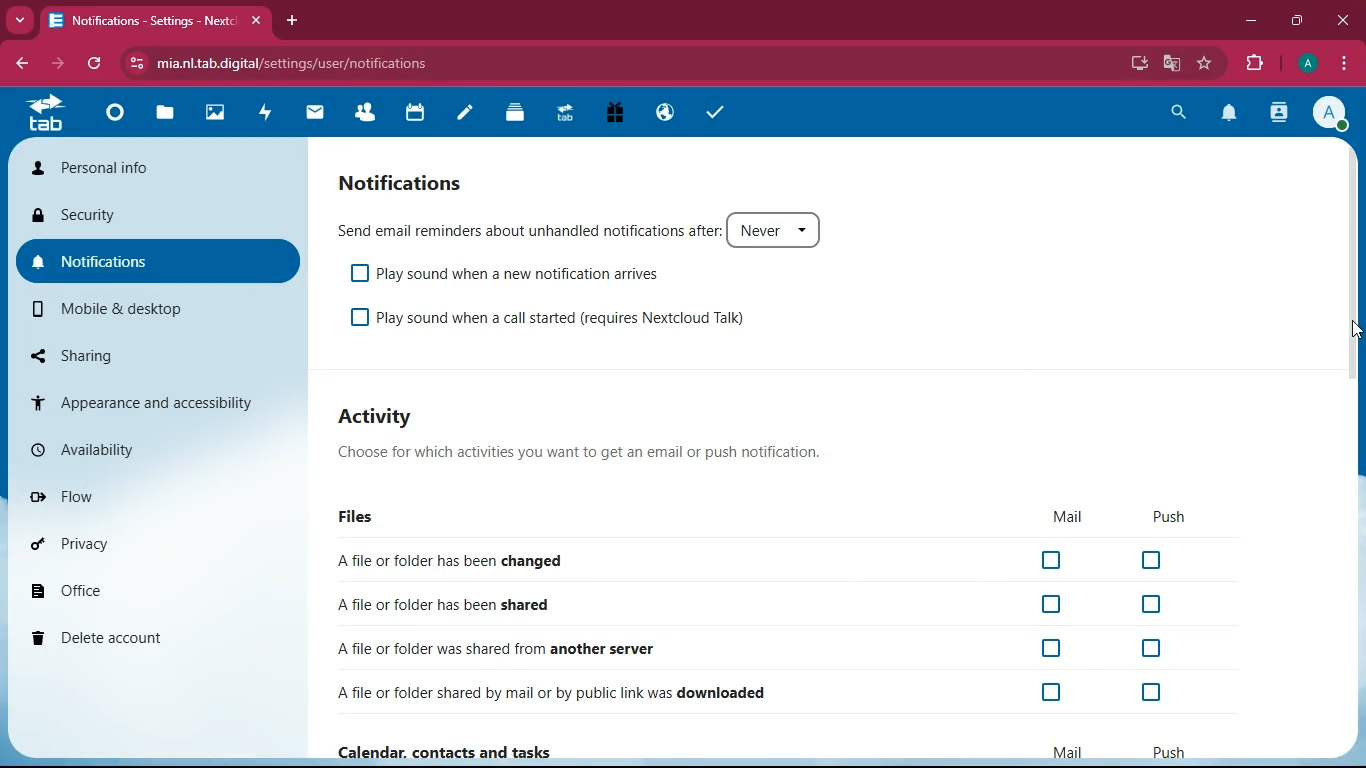 This screenshot has width=1366, height=768. Describe the element at coordinates (1280, 112) in the screenshot. I see `activity` at that location.